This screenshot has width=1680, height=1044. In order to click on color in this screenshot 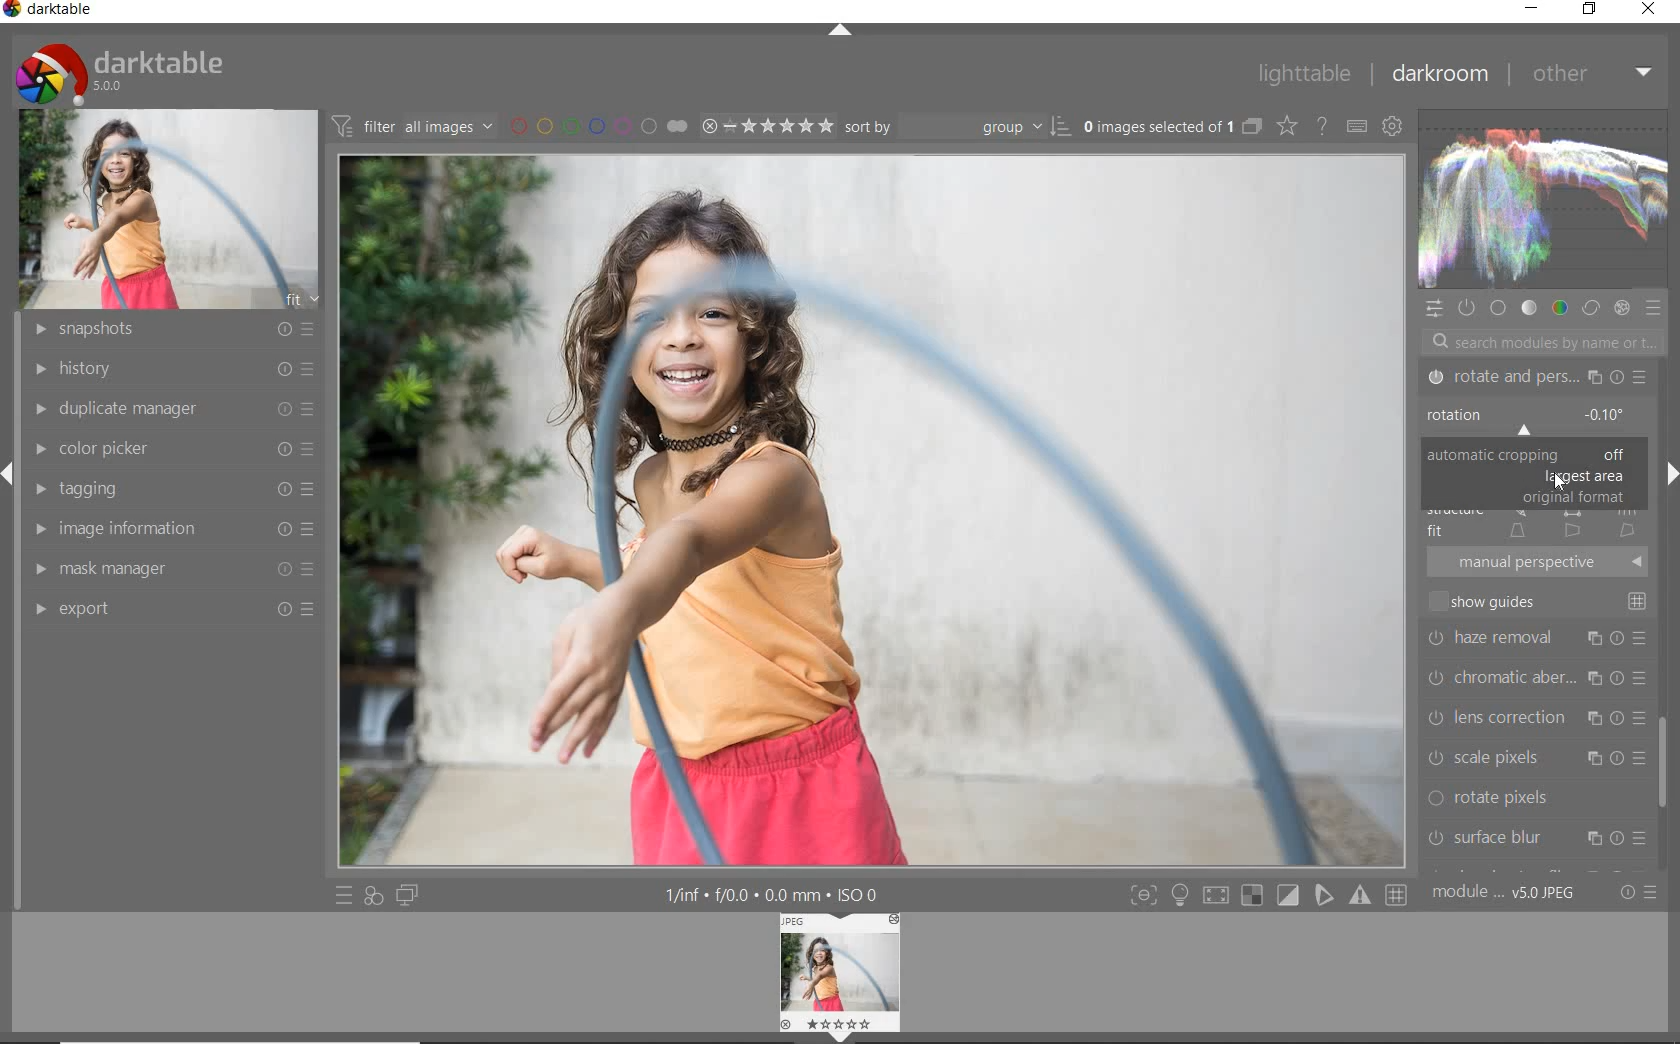, I will do `click(1561, 310)`.